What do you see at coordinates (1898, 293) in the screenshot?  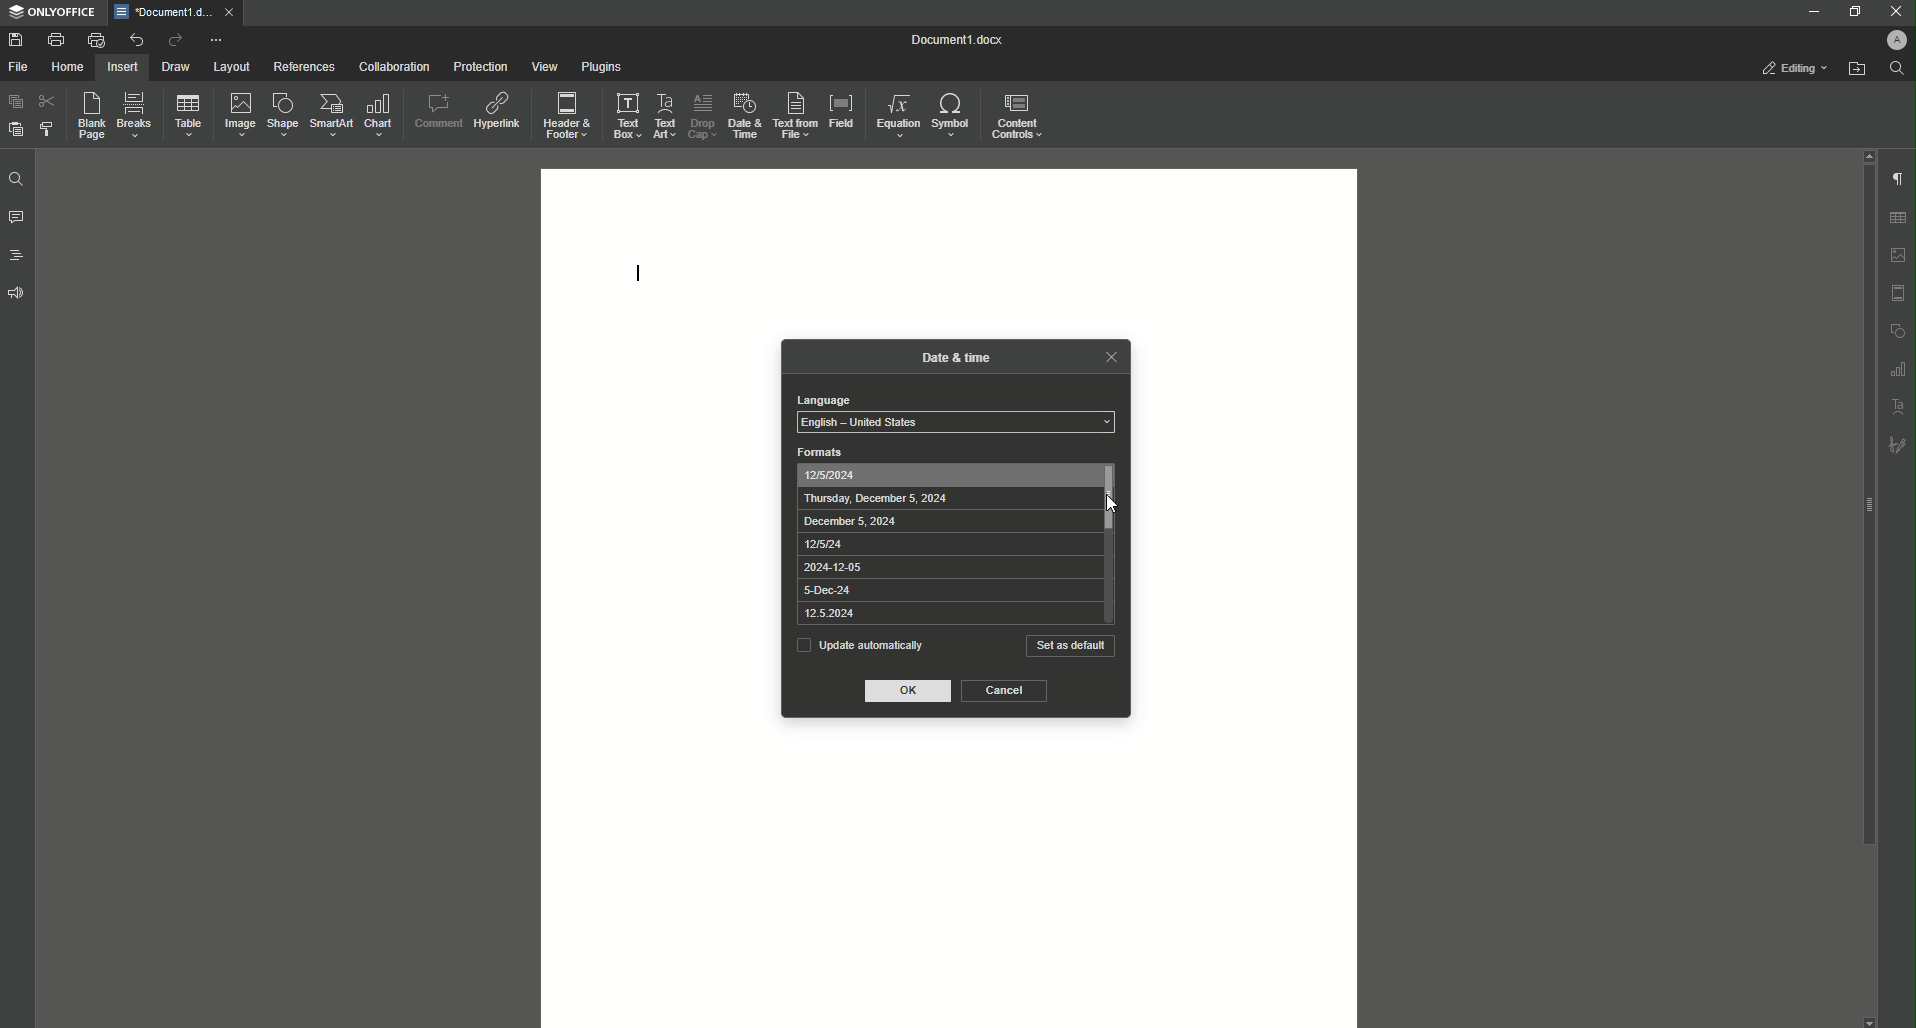 I see `header and footer settings` at bounding box center [1898, 293].